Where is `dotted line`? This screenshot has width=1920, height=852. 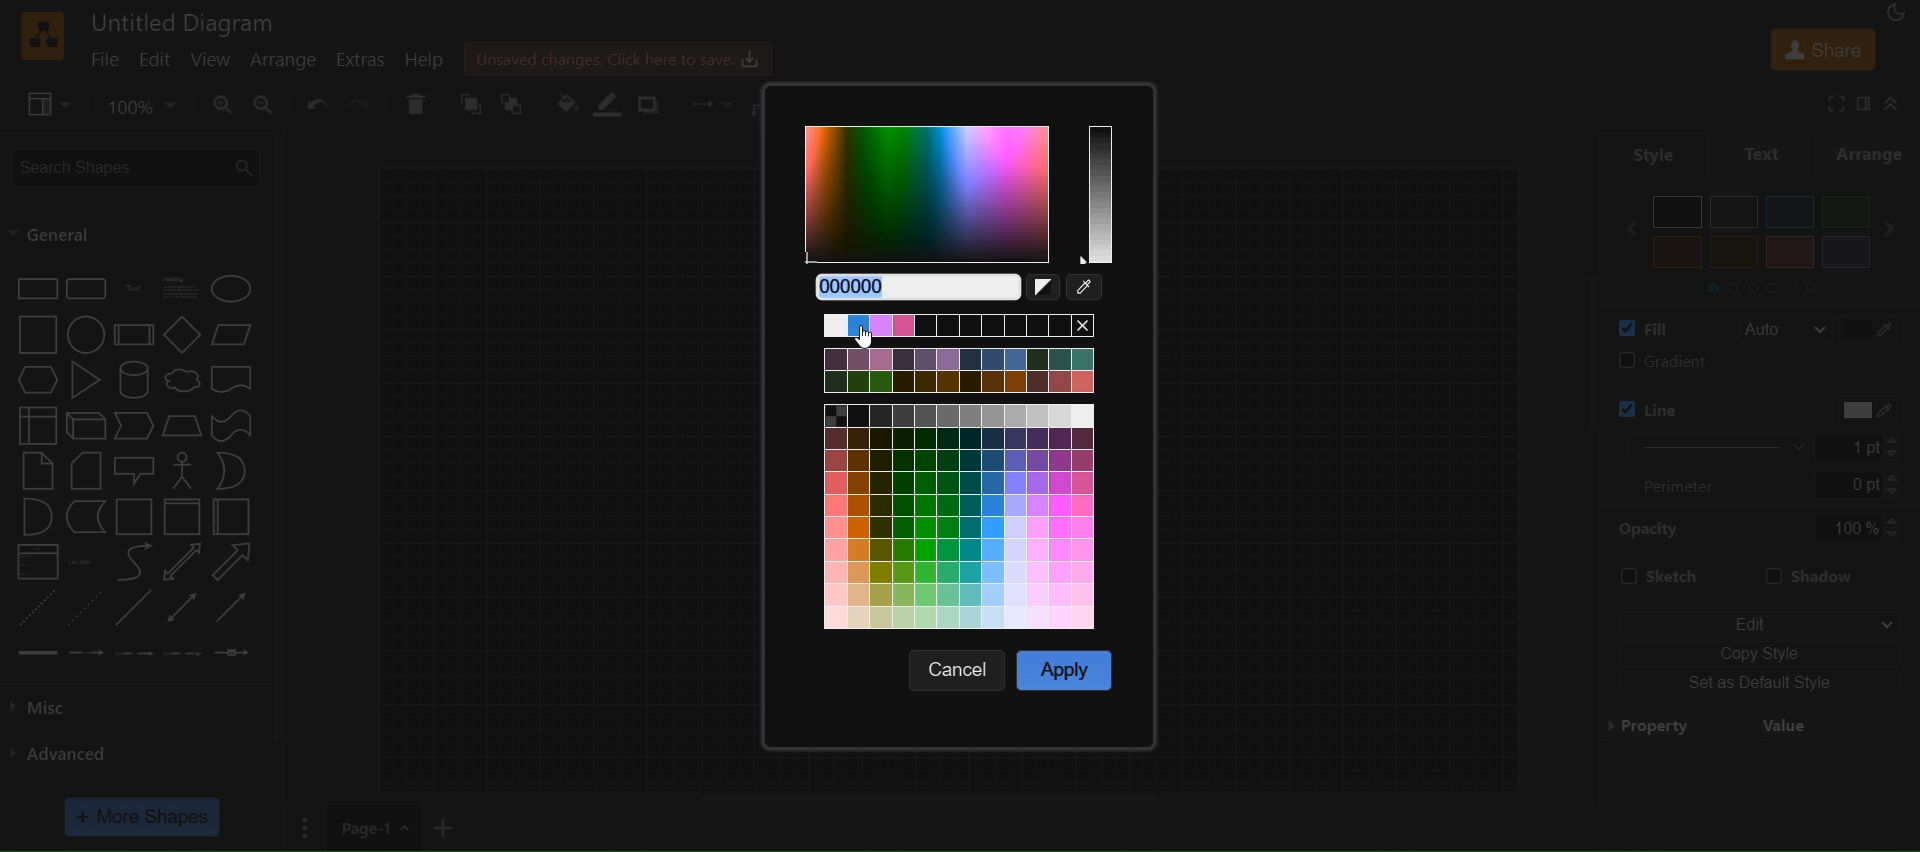 dotted line is located at coordinates (85, 607).